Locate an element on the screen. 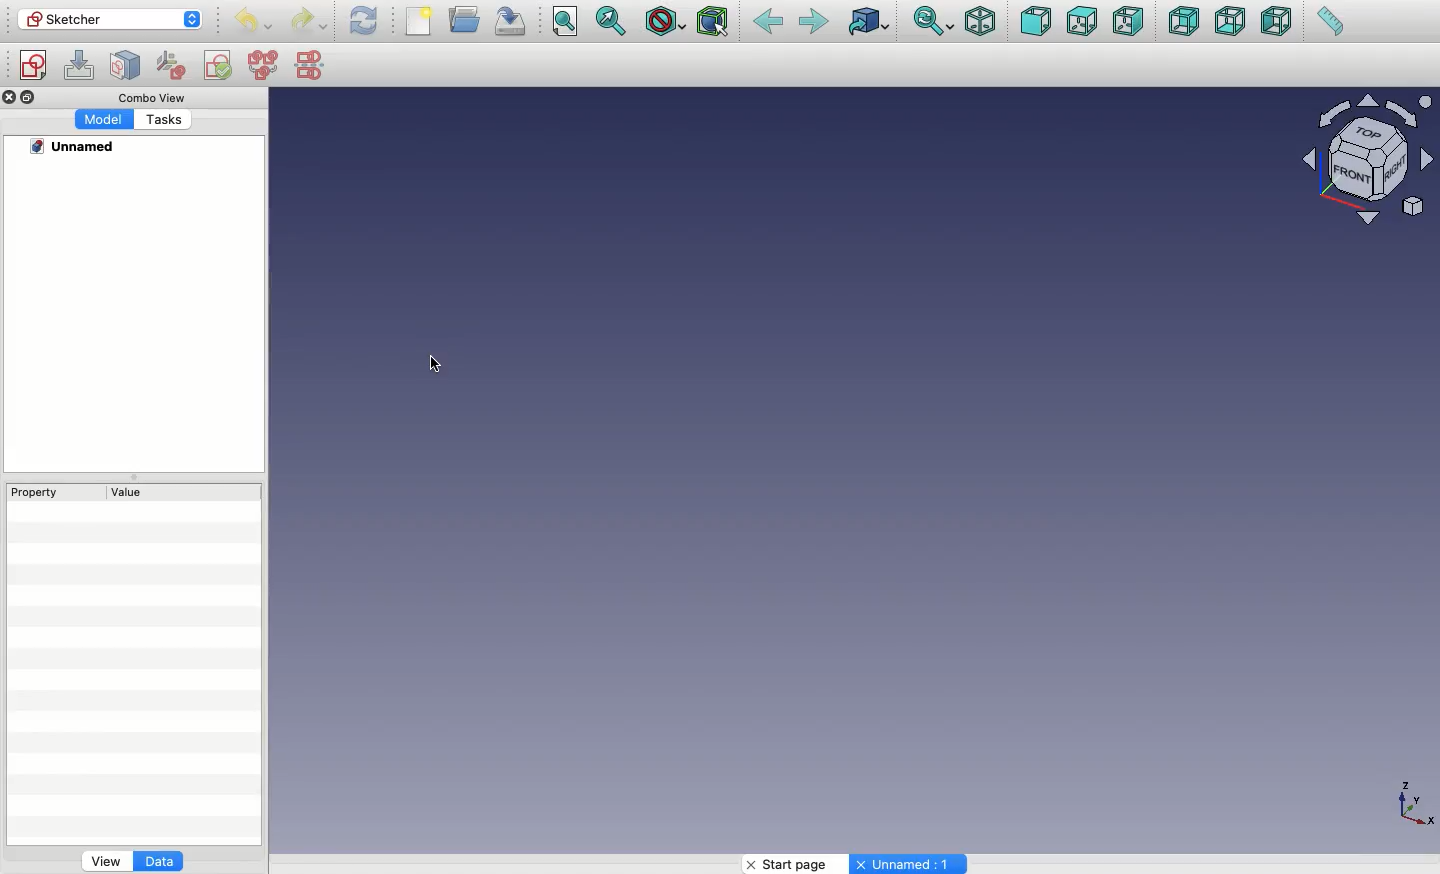 The image size is (1440, 874). Rear is located at coordinates (1183, 21).